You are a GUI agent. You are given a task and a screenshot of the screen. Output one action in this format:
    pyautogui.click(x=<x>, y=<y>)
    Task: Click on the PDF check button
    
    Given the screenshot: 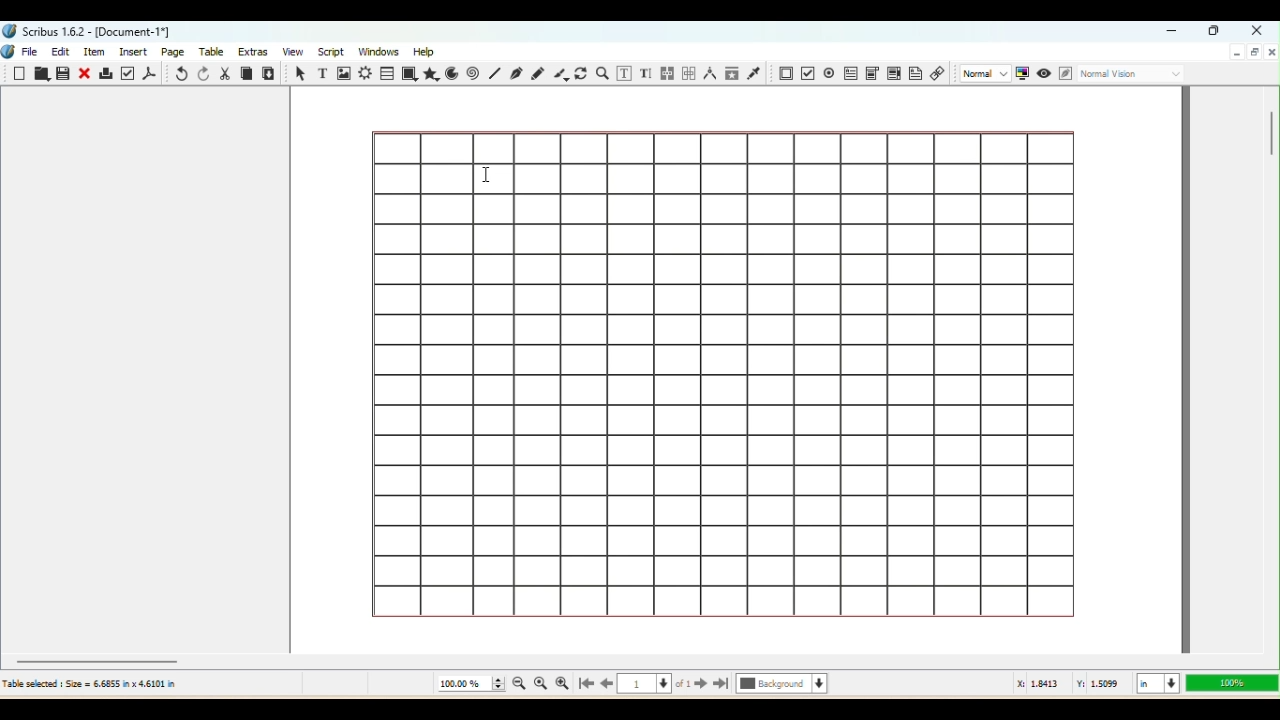 What is the action you would take?
    pyautogui.click(x=829, y=72)
    